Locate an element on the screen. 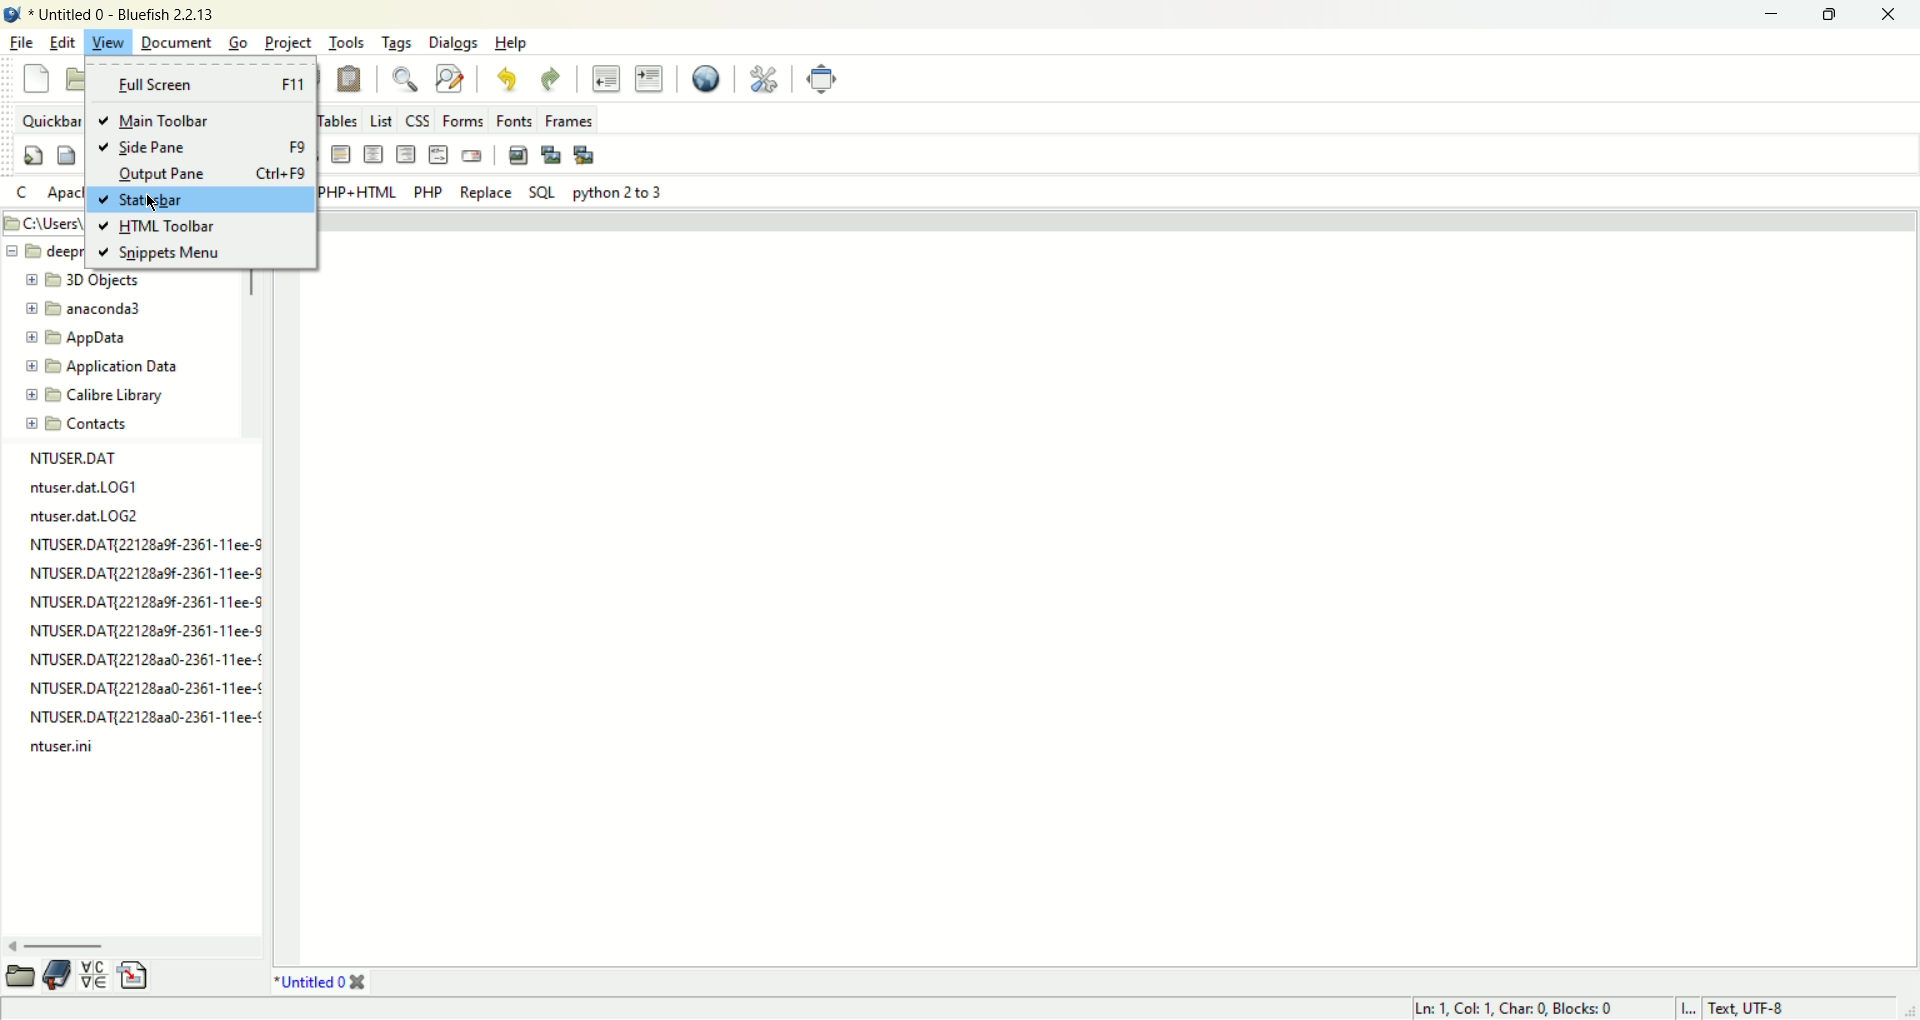 The height and width of the screenshot is (1020, 1920). cursor is located at coordinates (152, 200).